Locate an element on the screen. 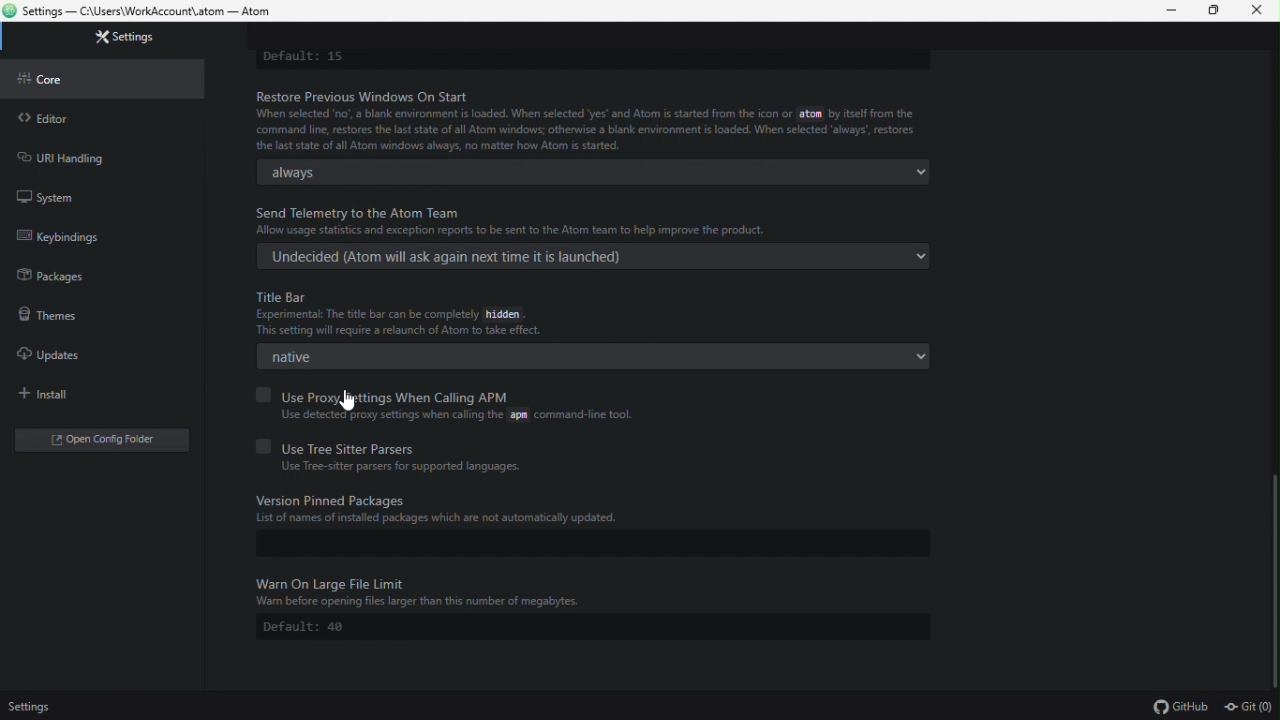  Default: 15 is located at coordinates (303, 58).